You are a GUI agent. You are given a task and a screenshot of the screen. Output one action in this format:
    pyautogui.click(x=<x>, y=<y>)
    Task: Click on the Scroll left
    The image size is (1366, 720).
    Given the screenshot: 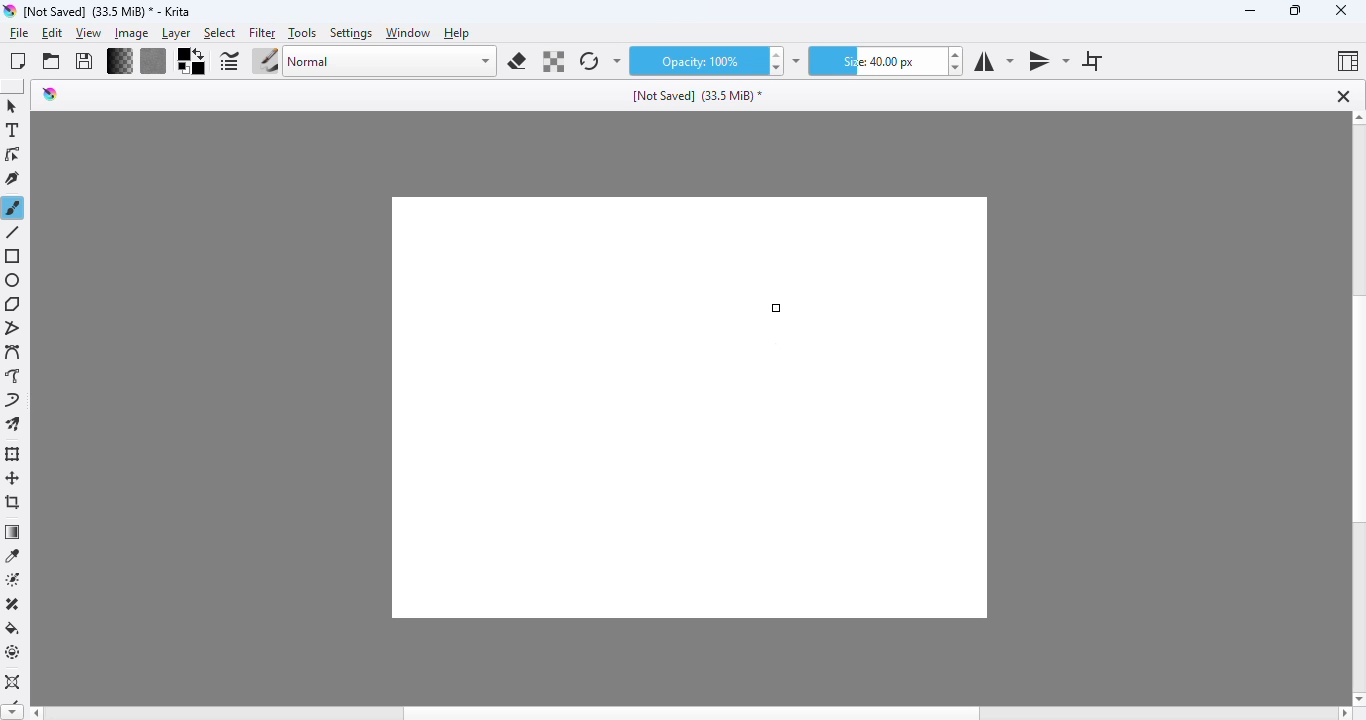 What is the action you would take?
    pyautogui.click(x=38, y=711)
    